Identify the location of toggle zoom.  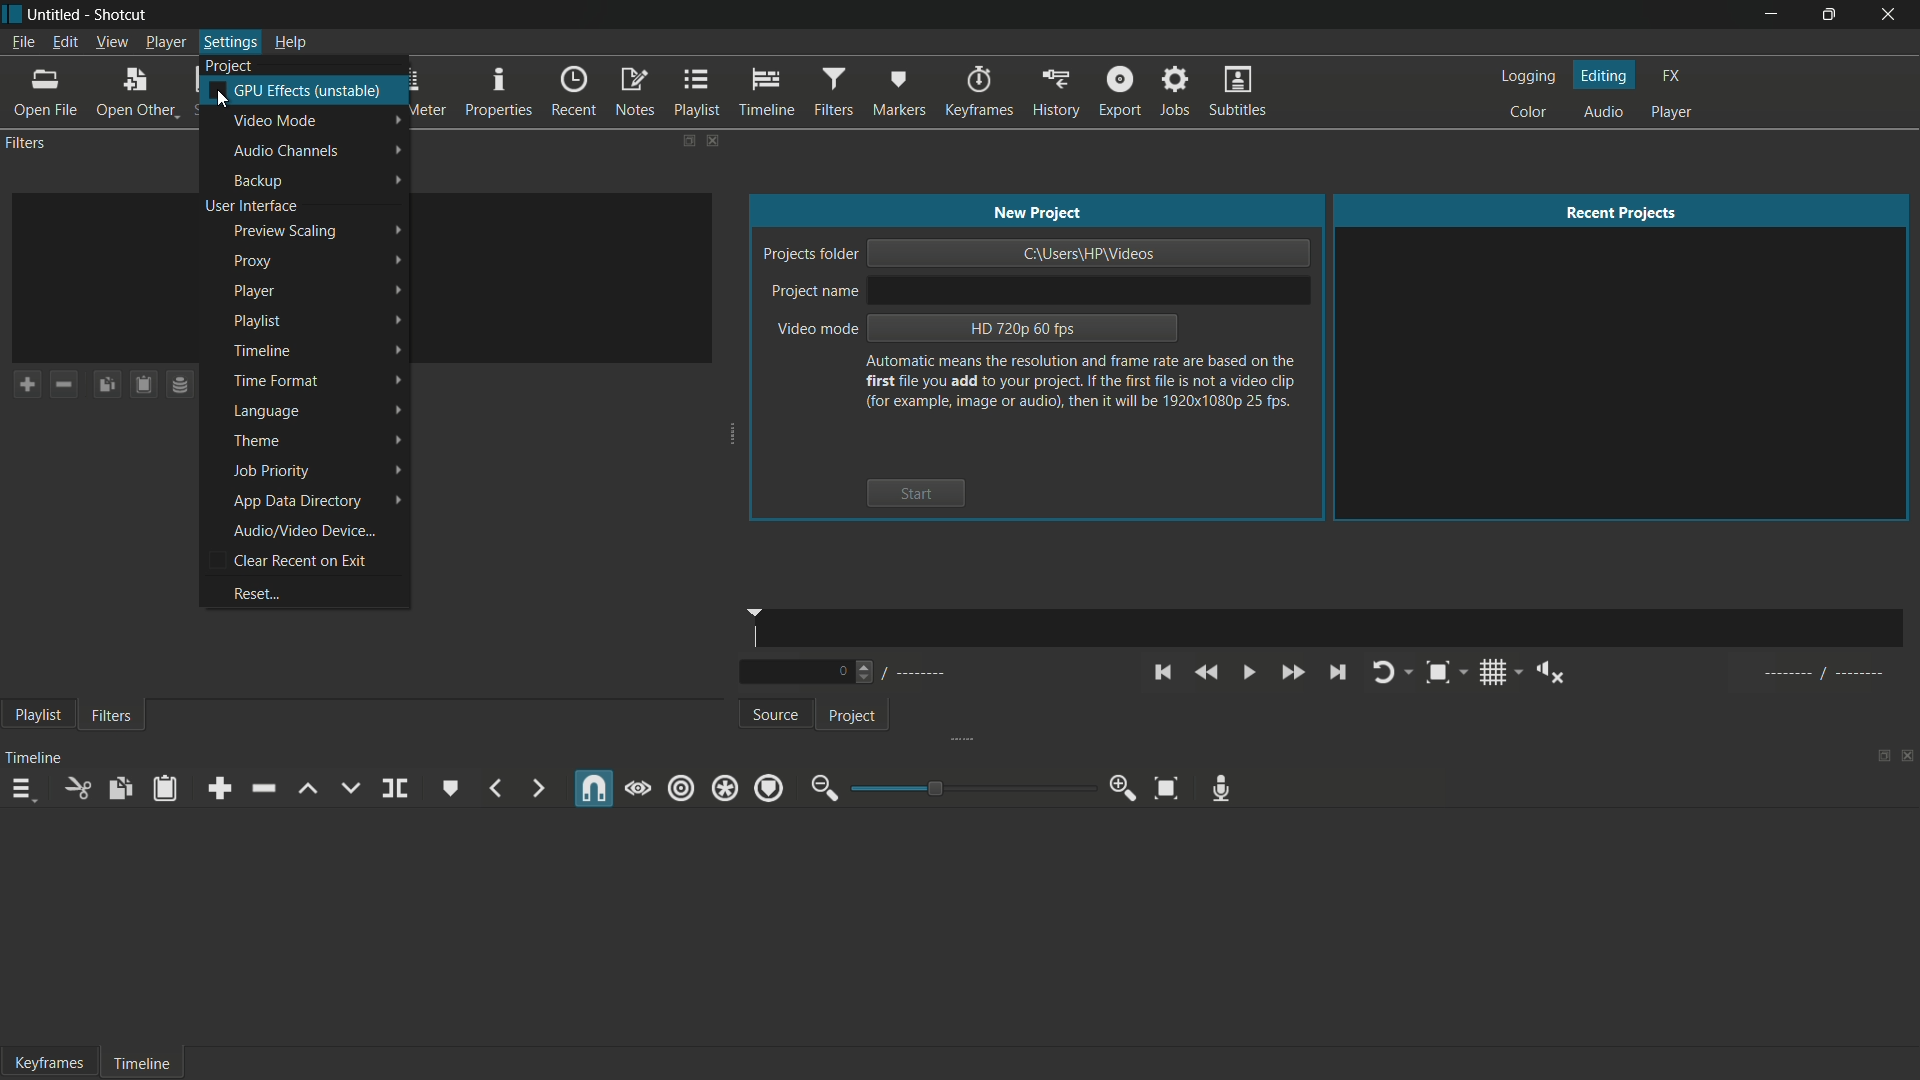
(1438, 673).